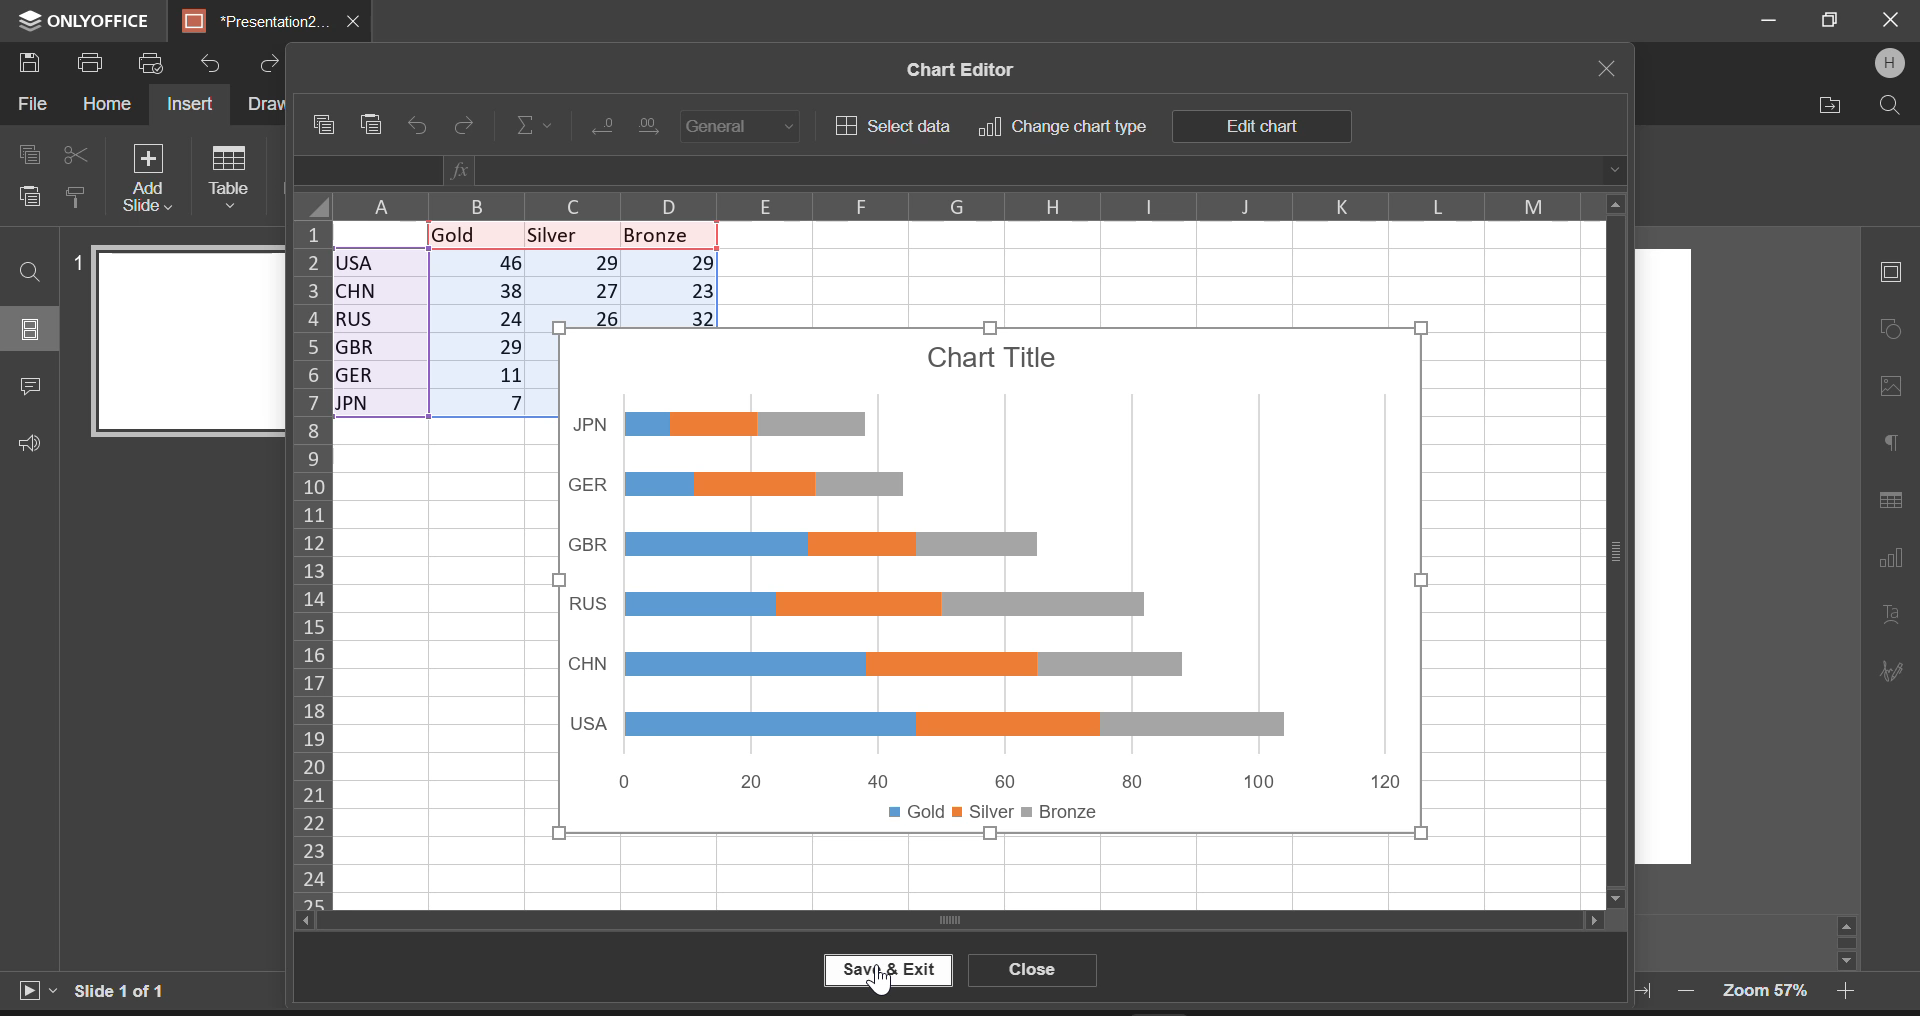 Image resolution: width=1920 pixels, height=1016 pixels. Describe the element at coordinates (355, 22) in the screenshot. I see `Close Tab` at that location.